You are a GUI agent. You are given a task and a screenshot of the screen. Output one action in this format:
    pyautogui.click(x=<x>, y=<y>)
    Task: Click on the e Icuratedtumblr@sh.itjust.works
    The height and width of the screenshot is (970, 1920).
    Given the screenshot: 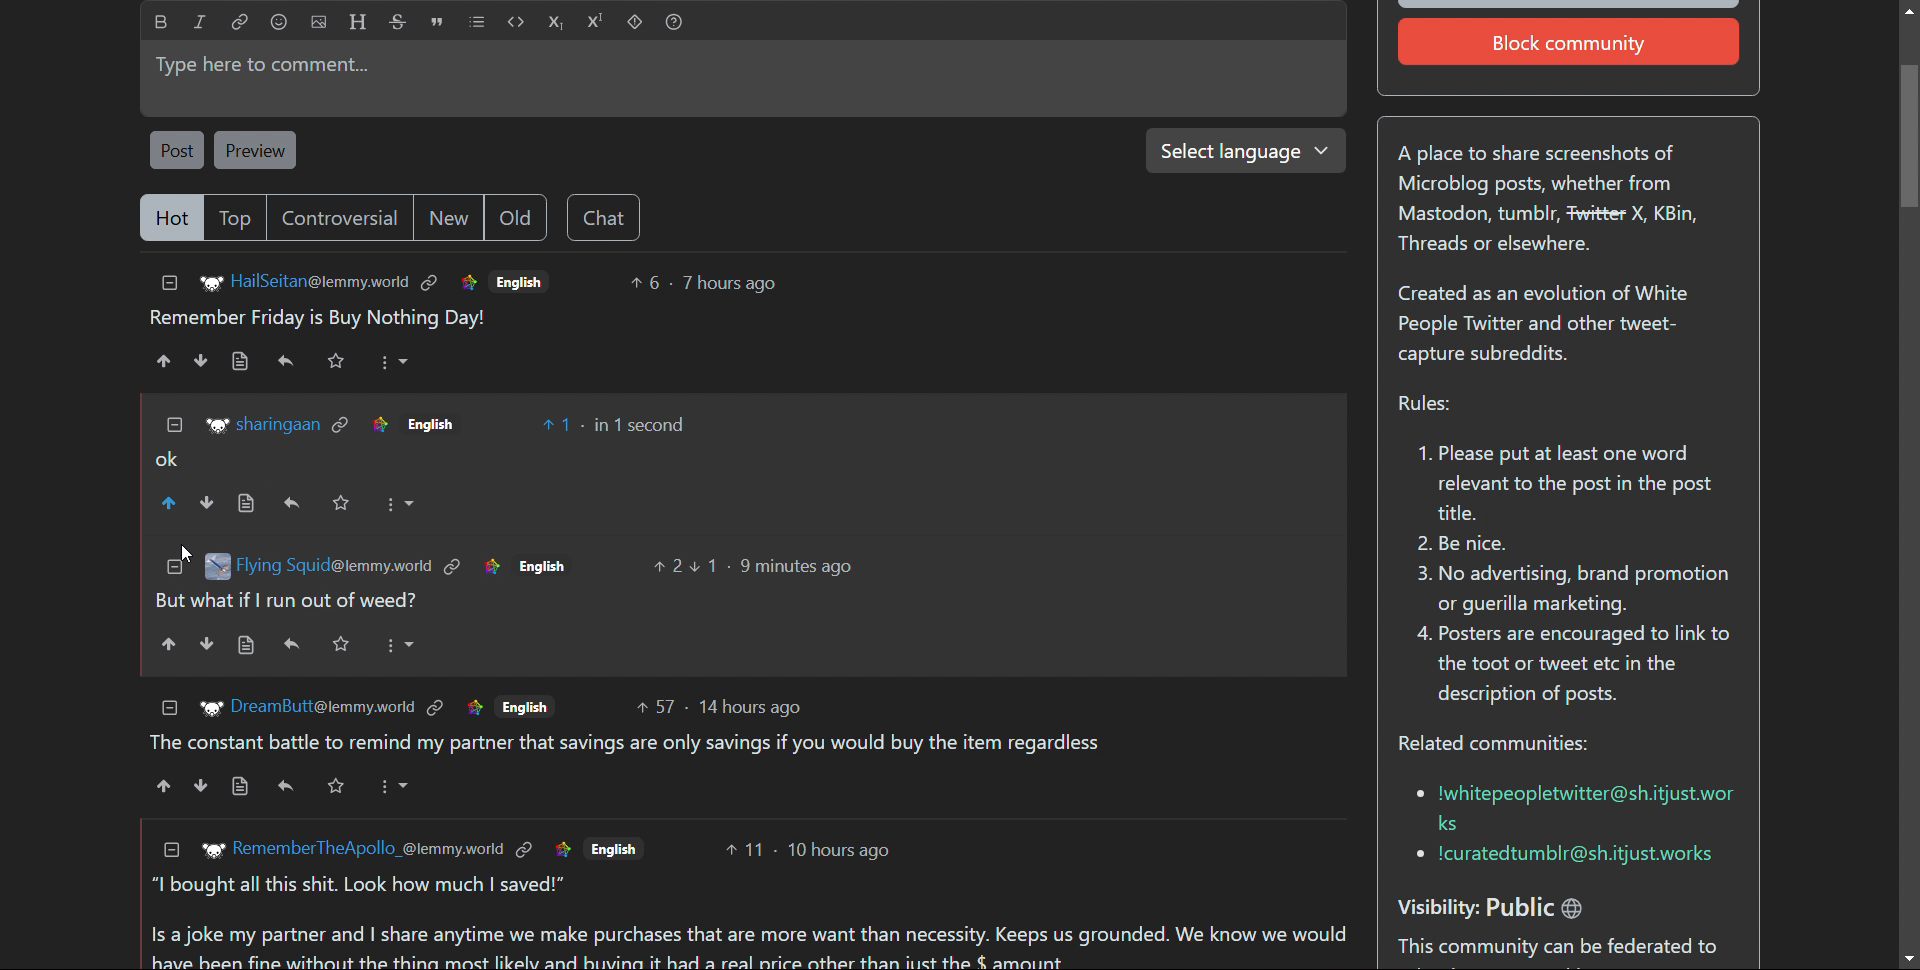 What is the action you would take?
    pyautogui.click(x=1571, y=856)
    